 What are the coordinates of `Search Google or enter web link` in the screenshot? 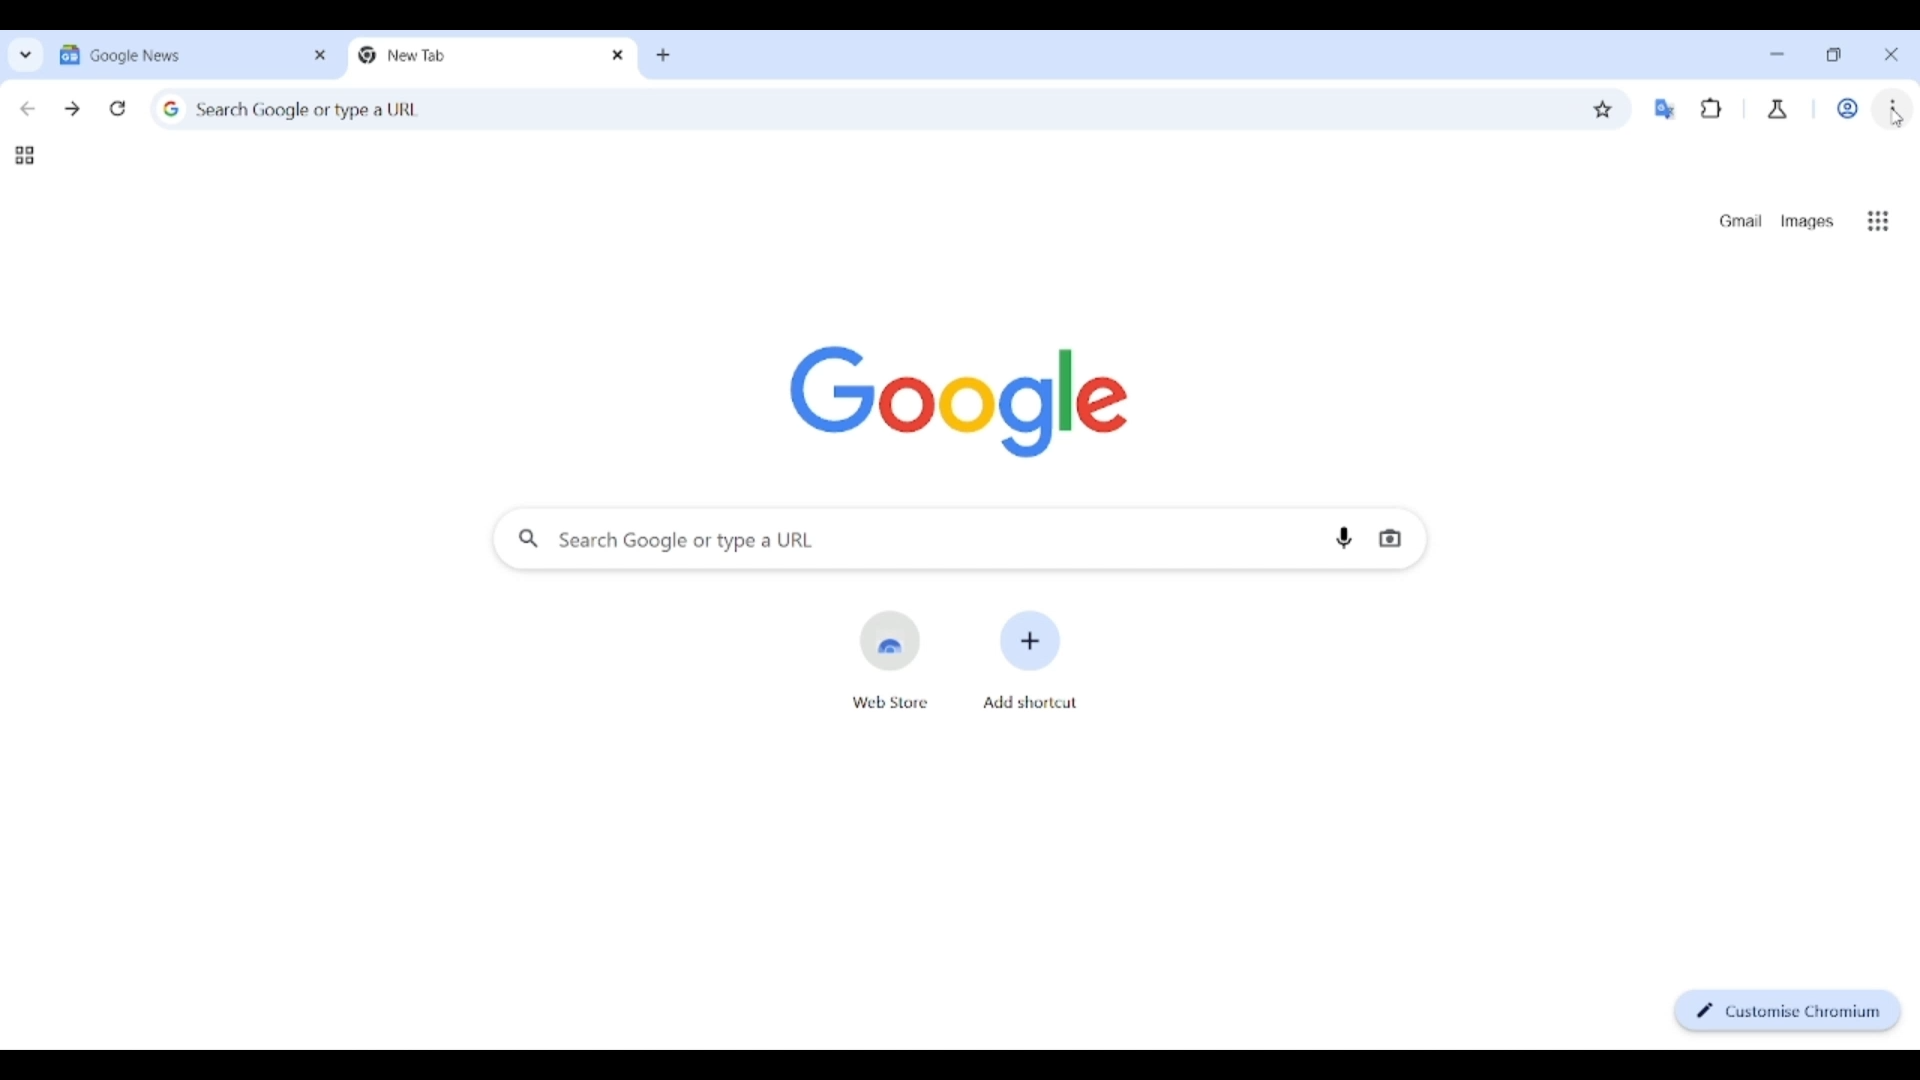 It's located at (908, 538).